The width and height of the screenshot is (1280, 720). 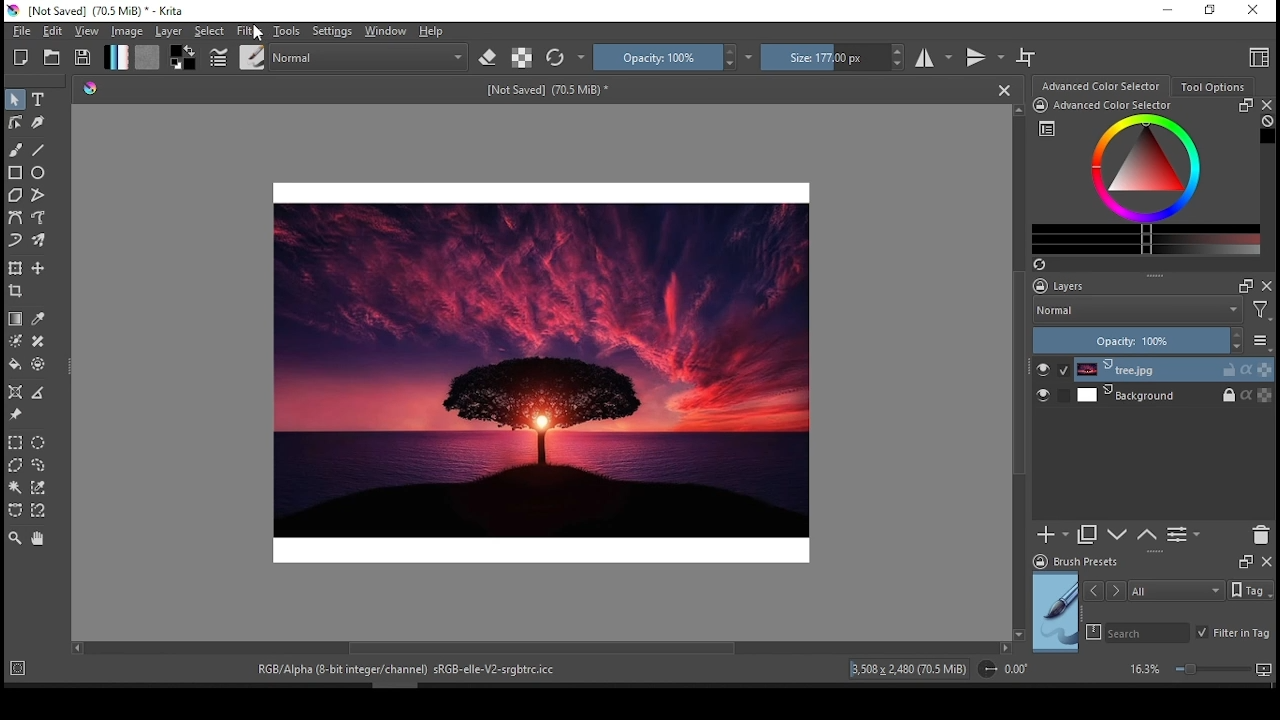 I want to click on brush presets, so click(x=1107, y=562).